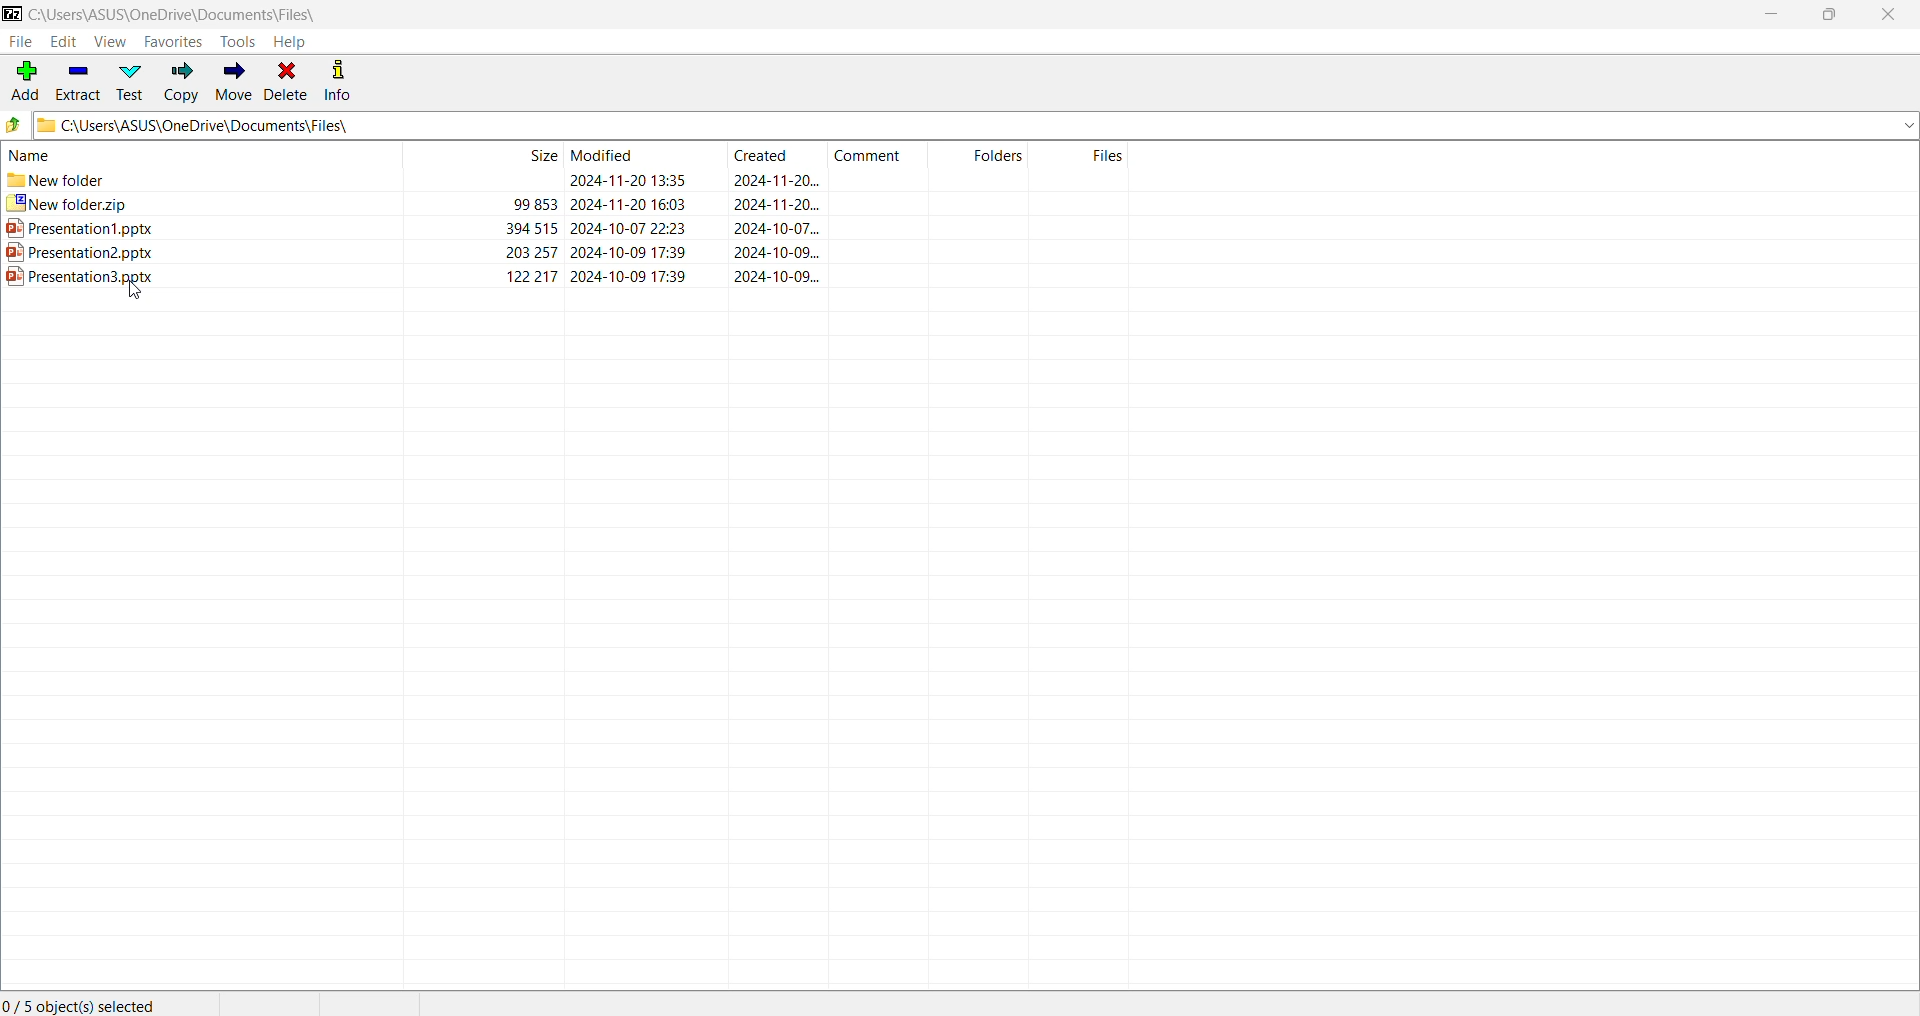  Describe the element at coordinates (566, 229) in the screenshot. I see `ppt 1` at that location.